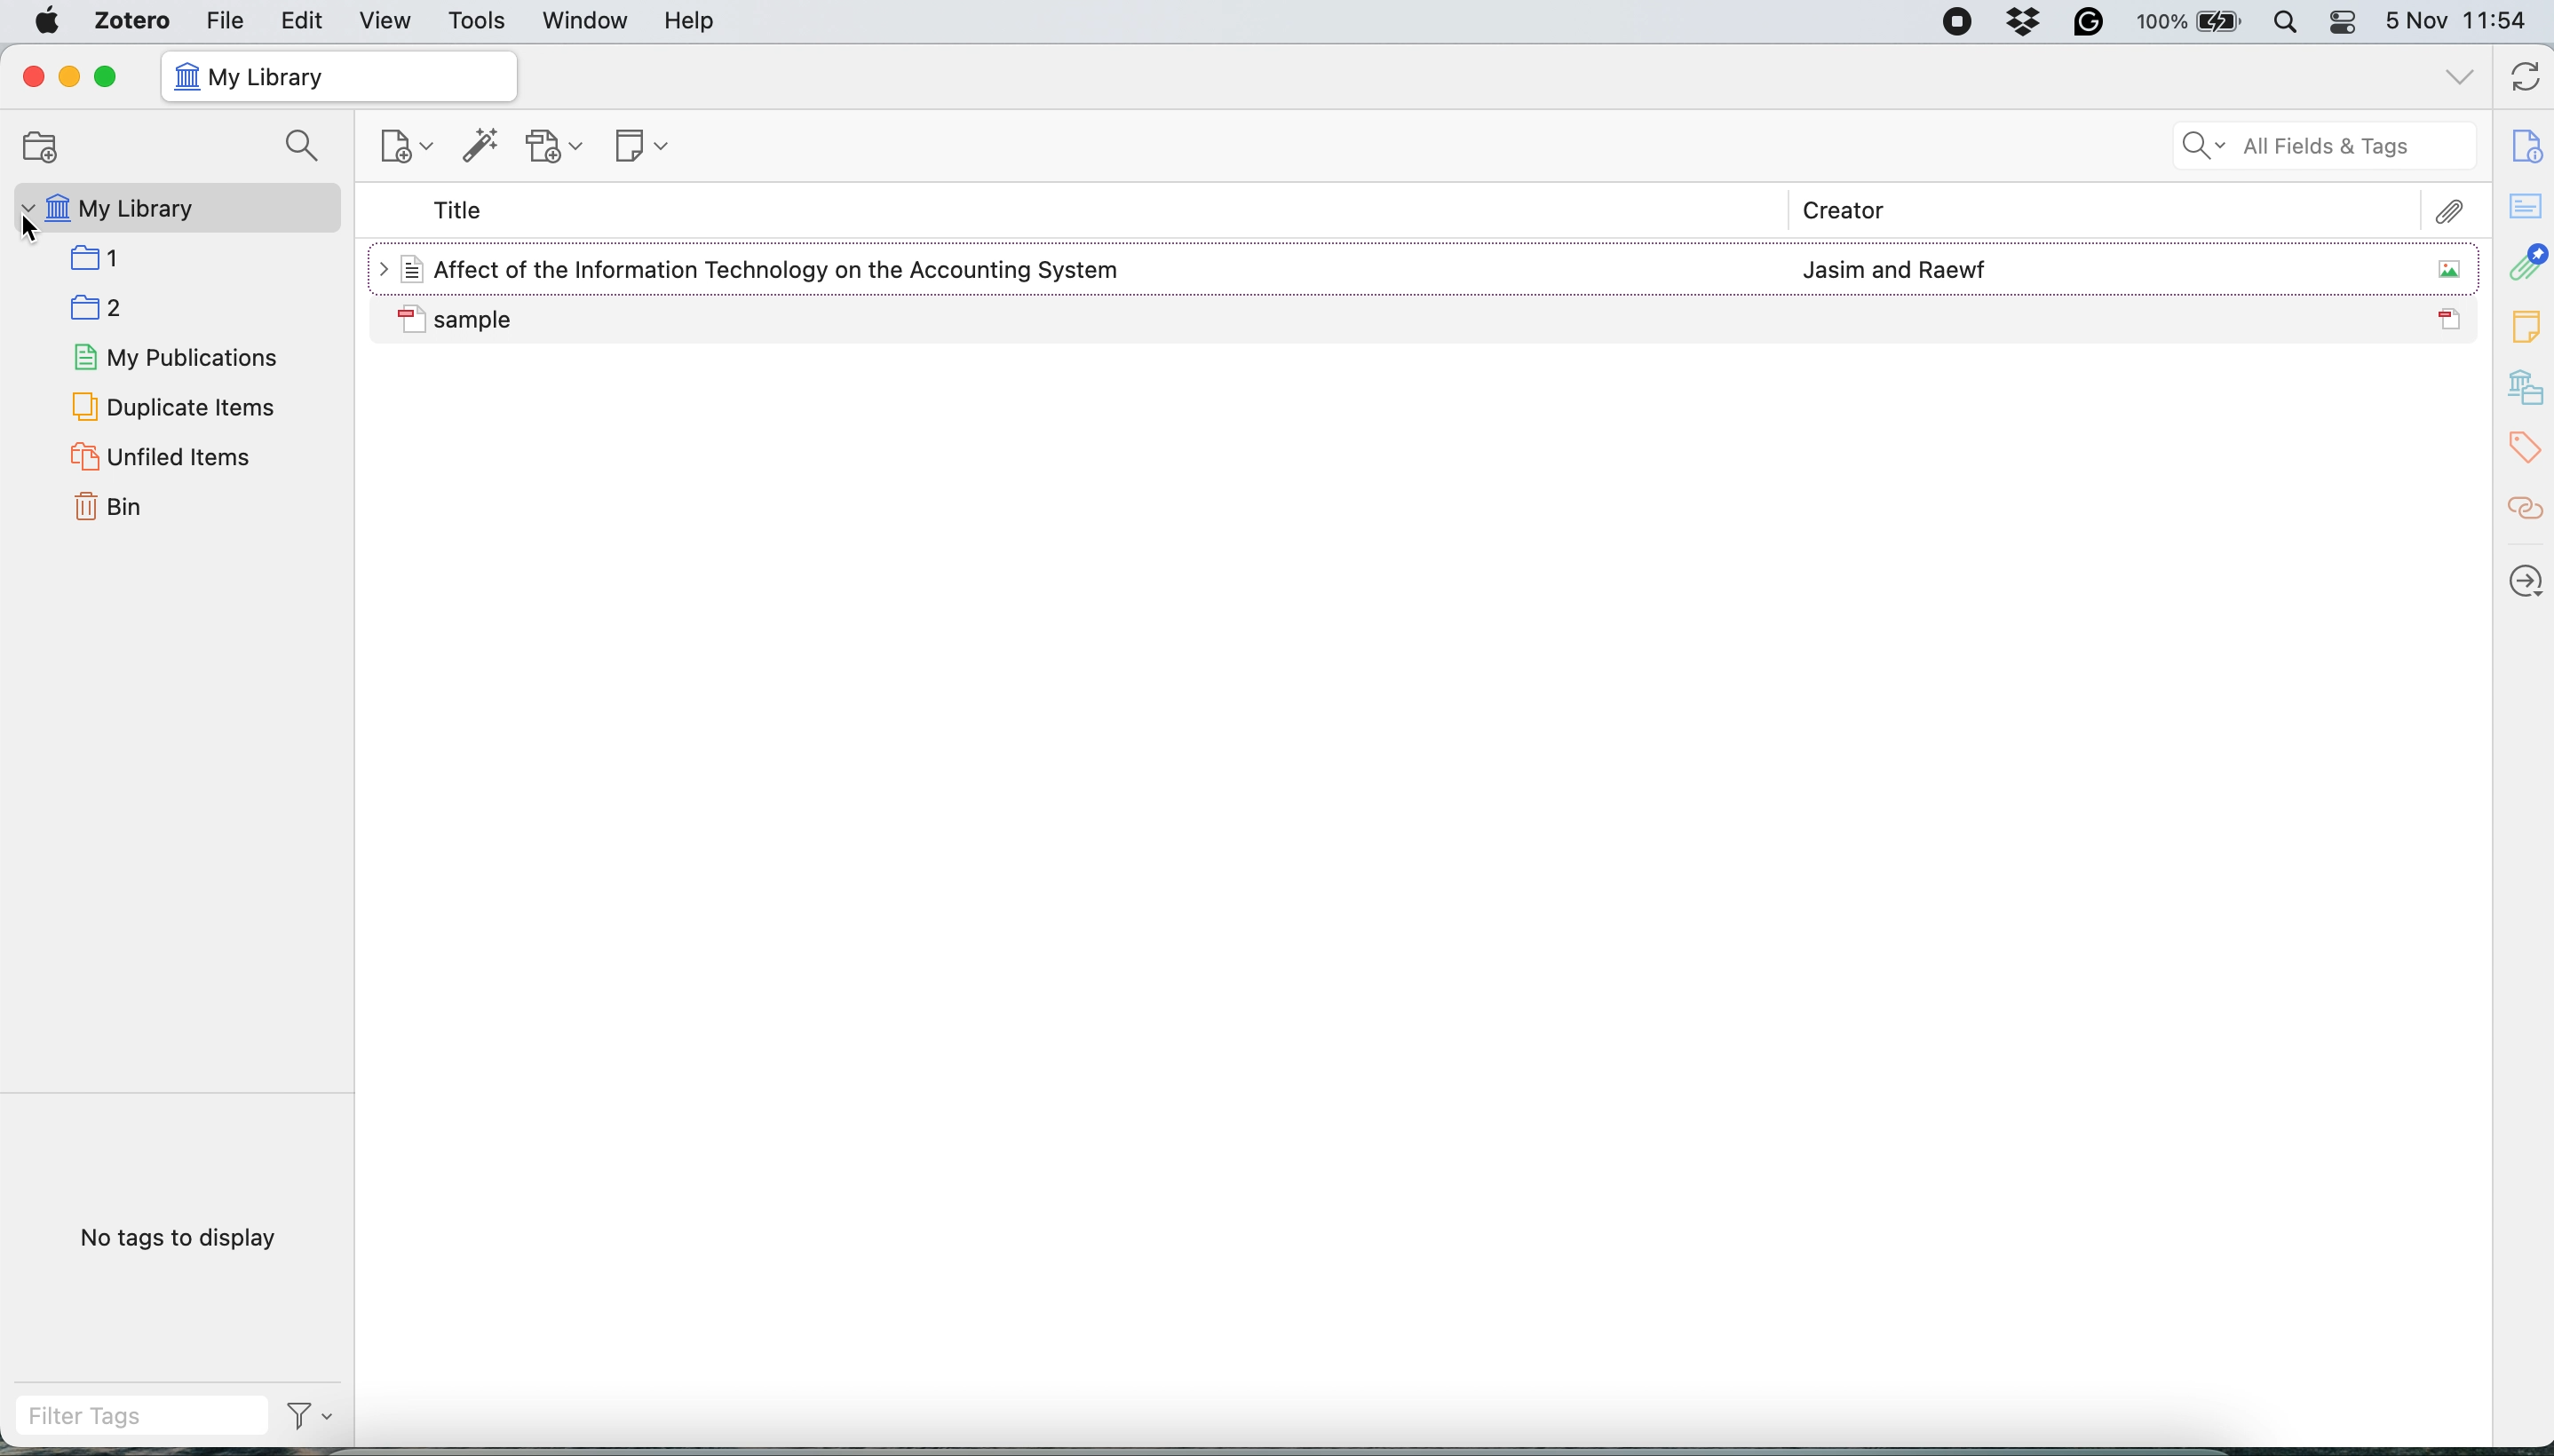 This screenshot has width=2554, height=1456. Describe the element at coordinates (2520, 573) in the screenshot. I see `locate` at that location.